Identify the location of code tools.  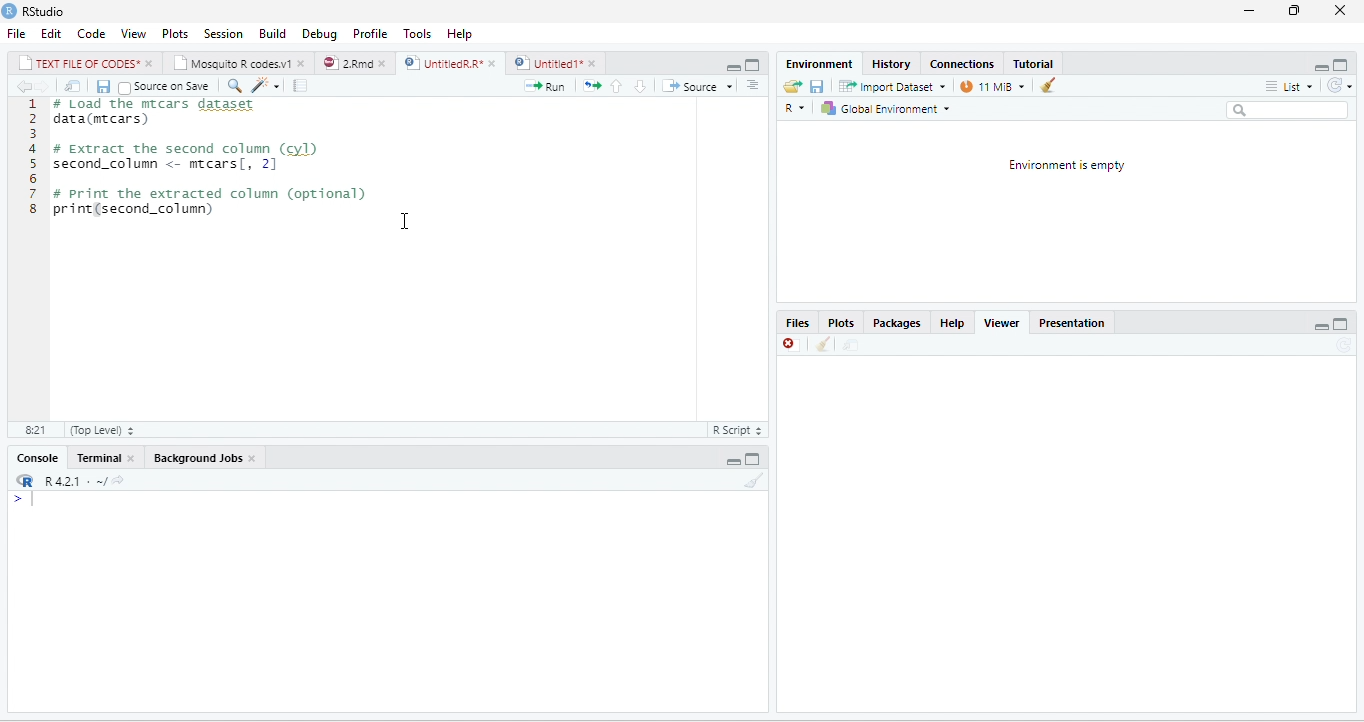
(266, 85).